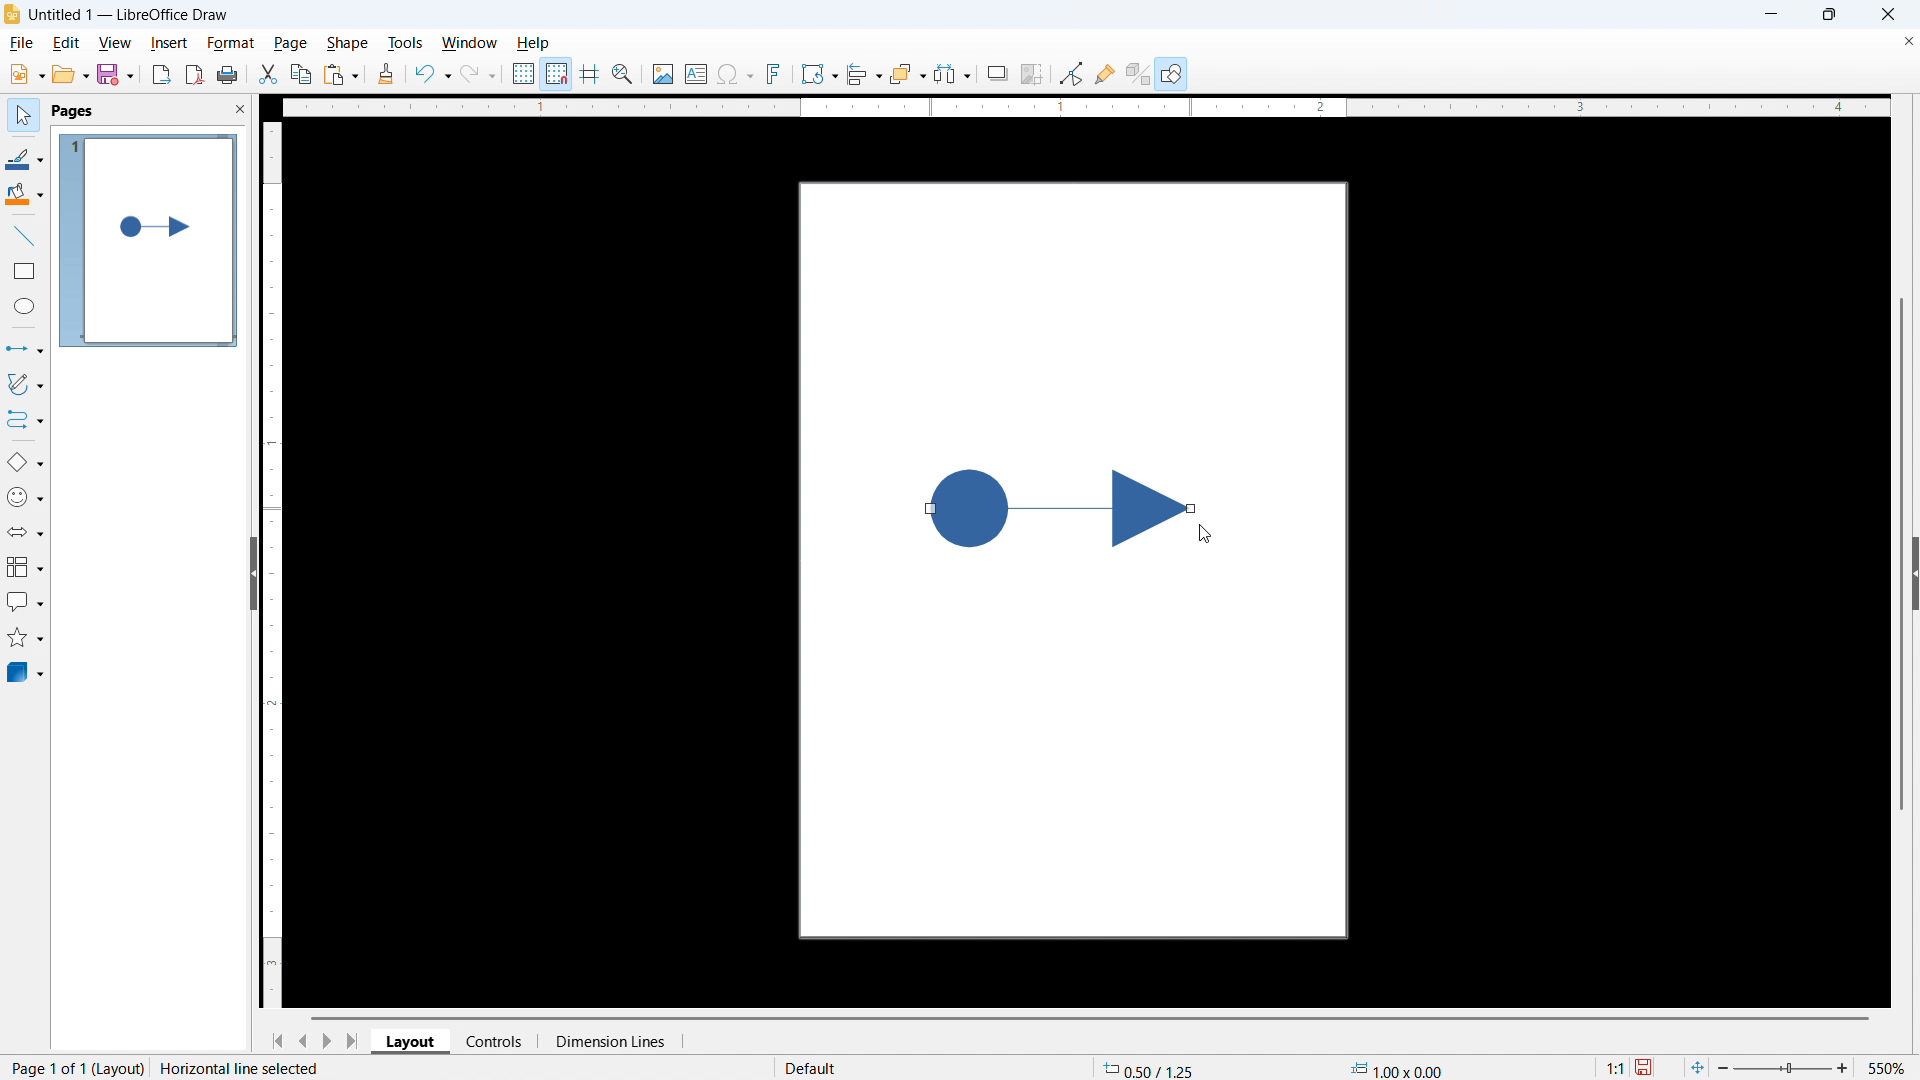  What do you see at coordinates (27, 673) in the screenshot?
I see `3d objects` at bounding box center [27, 673].